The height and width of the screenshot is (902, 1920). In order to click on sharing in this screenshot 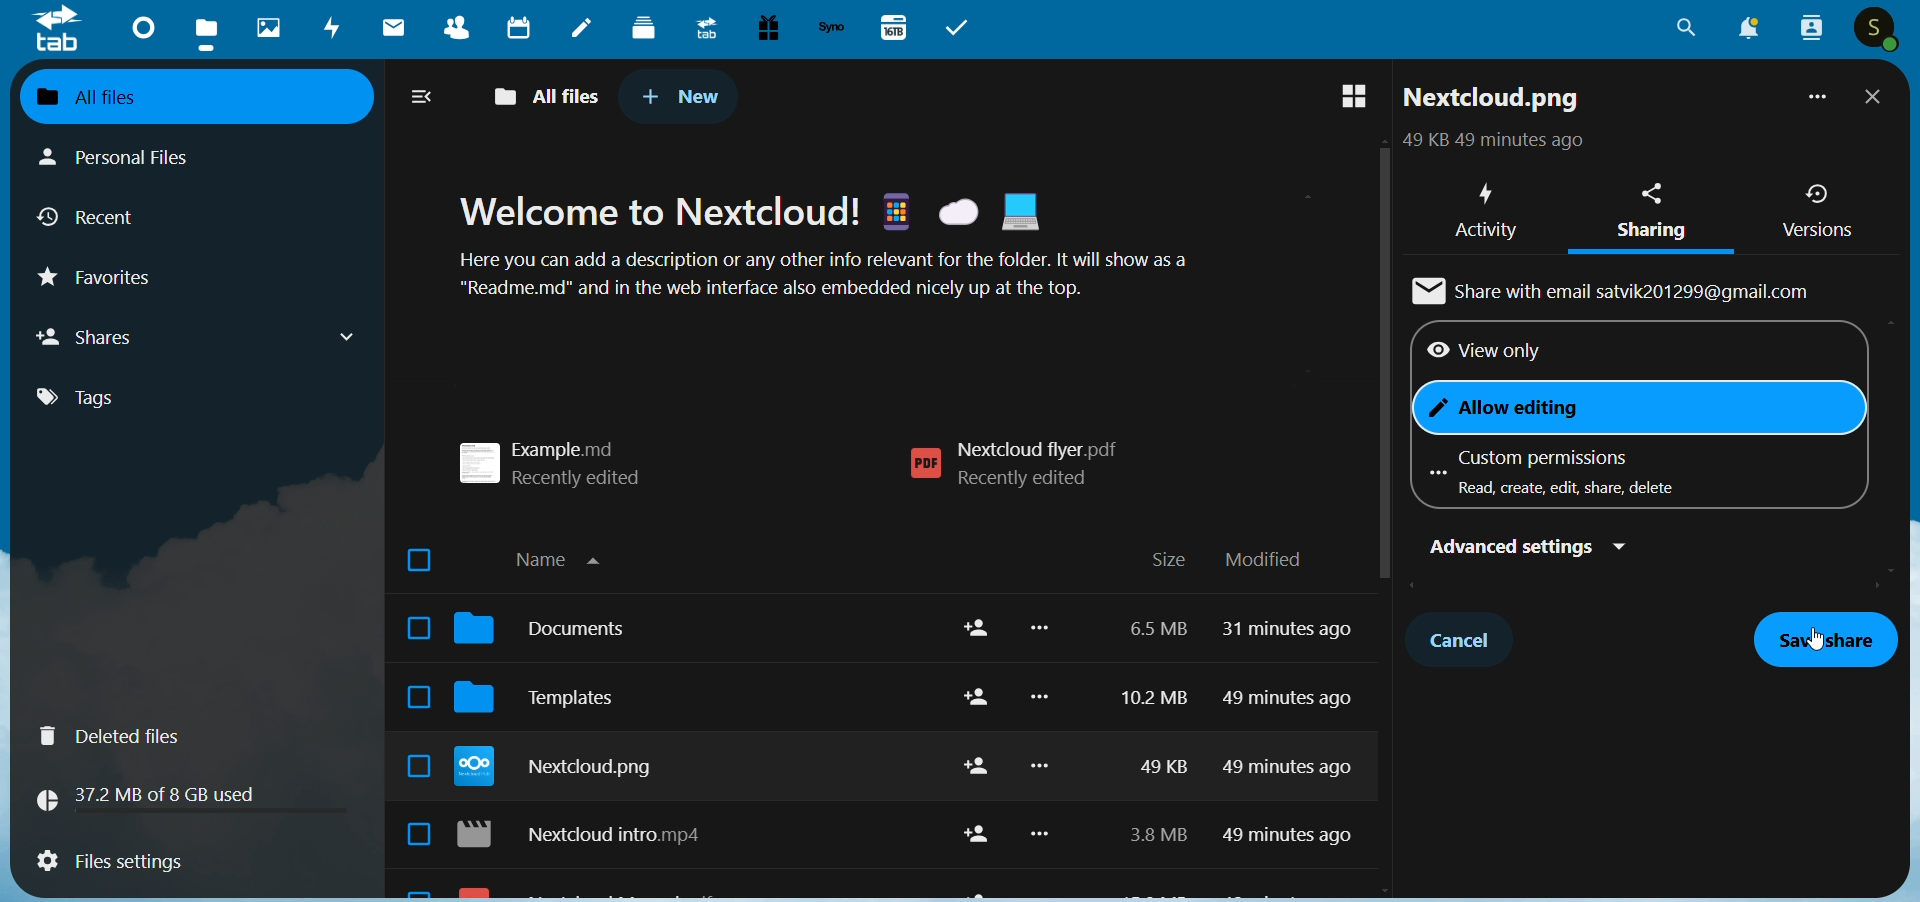, I will do `click(1651, 212)`.